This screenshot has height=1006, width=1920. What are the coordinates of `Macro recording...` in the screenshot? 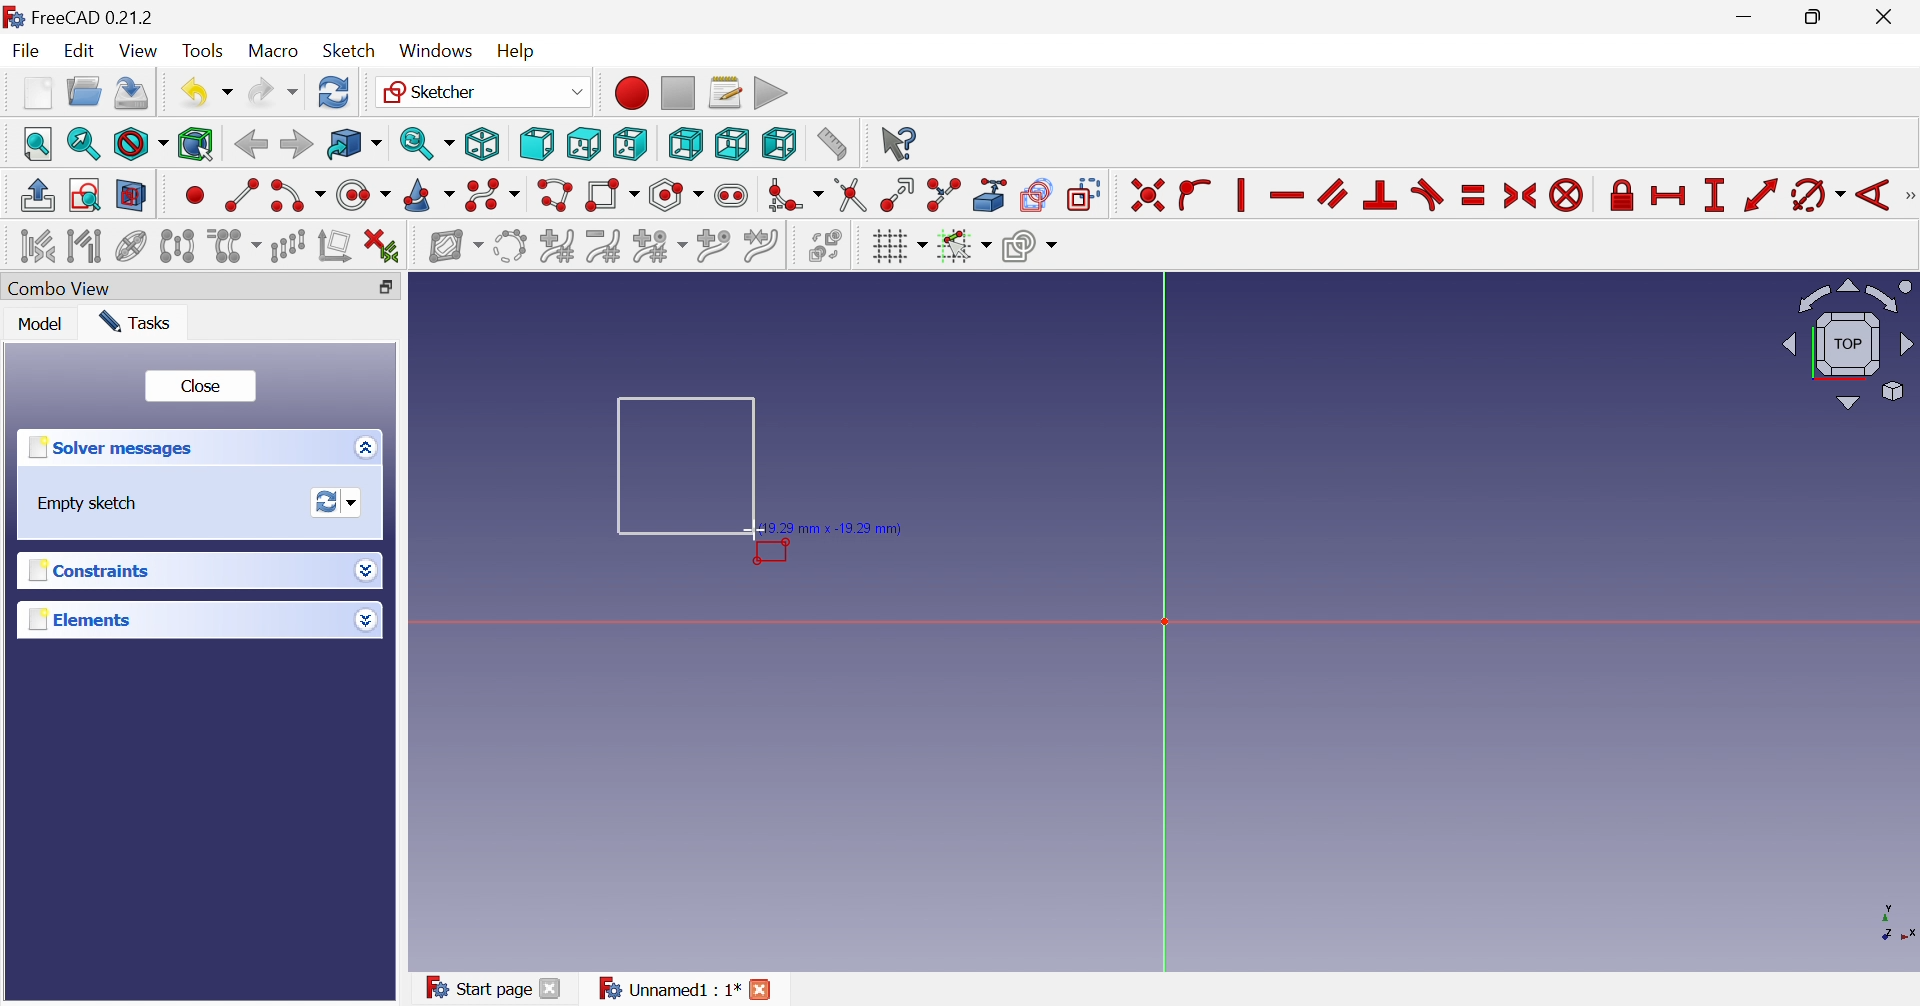 It's located at (630, 92).